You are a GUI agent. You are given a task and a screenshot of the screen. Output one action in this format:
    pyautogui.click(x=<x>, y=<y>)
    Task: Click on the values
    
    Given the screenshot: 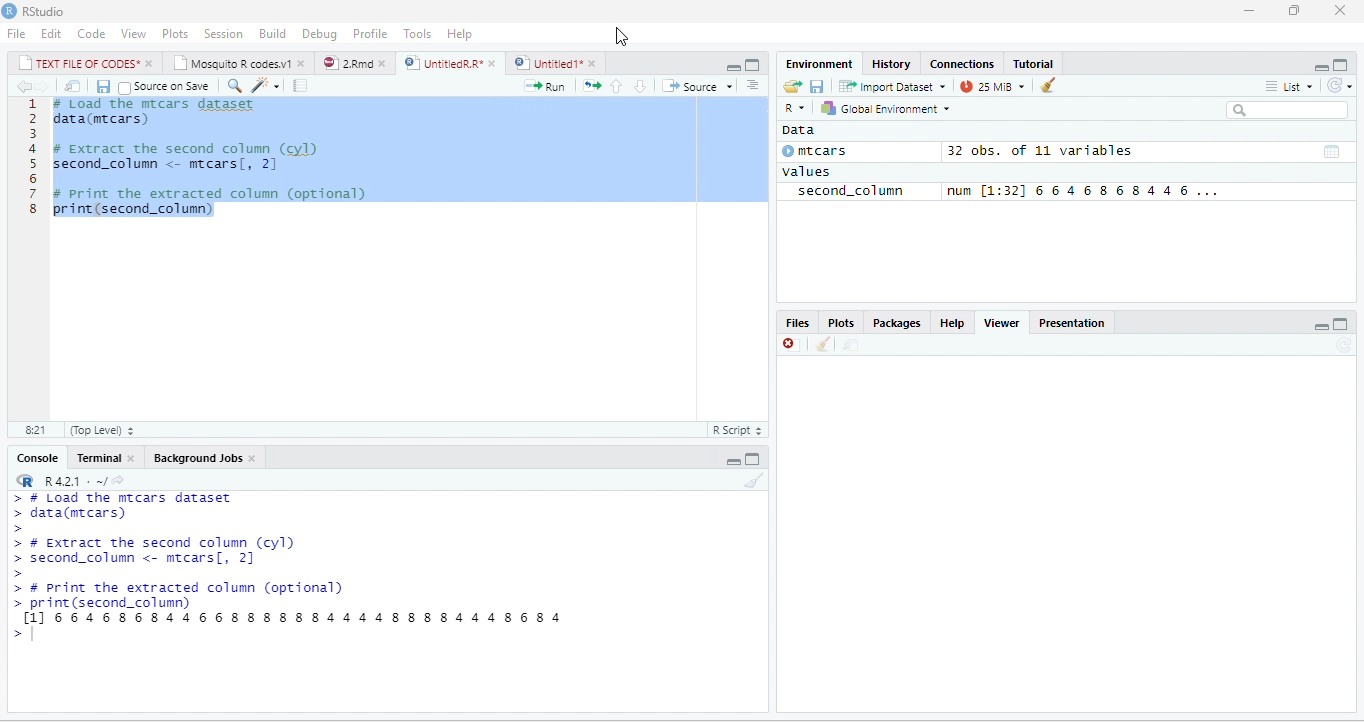 What is the action you would take?
    pyautogui.click(x=806, y=172)
    